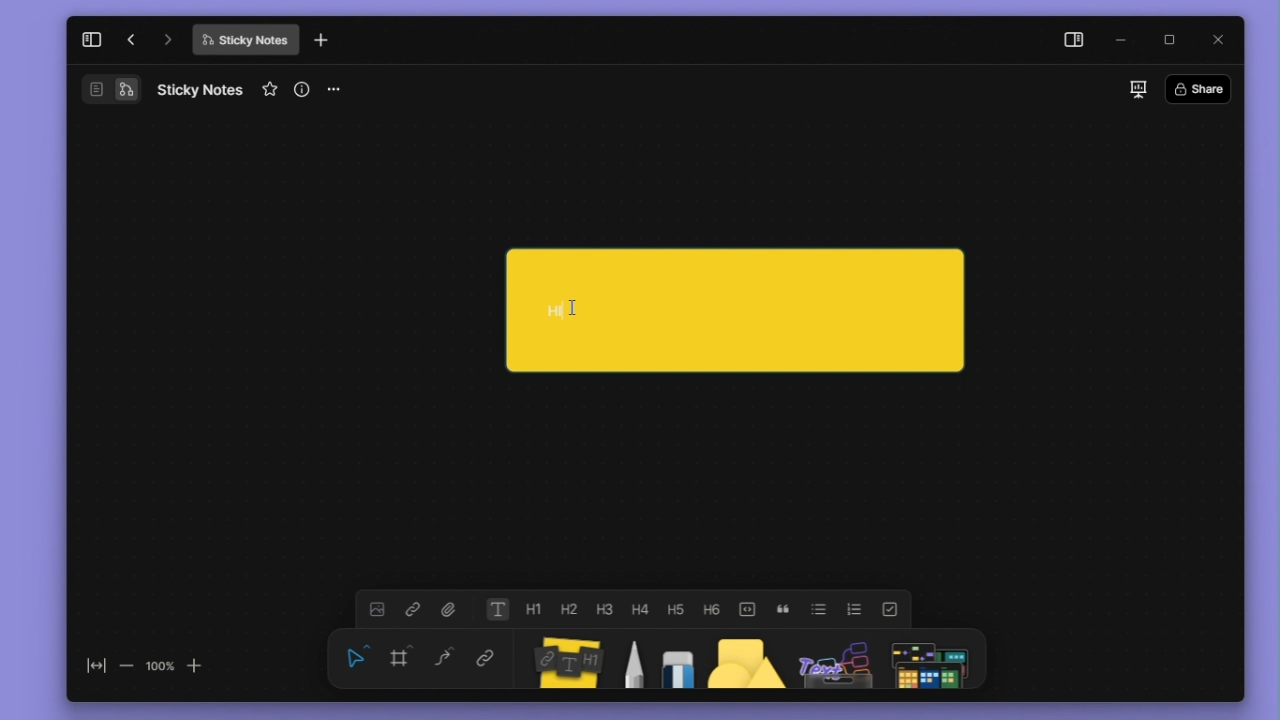  What do you see at coordinates (739, 313) in the screenshot?
I see `HI` at bounding box center [739, 313].